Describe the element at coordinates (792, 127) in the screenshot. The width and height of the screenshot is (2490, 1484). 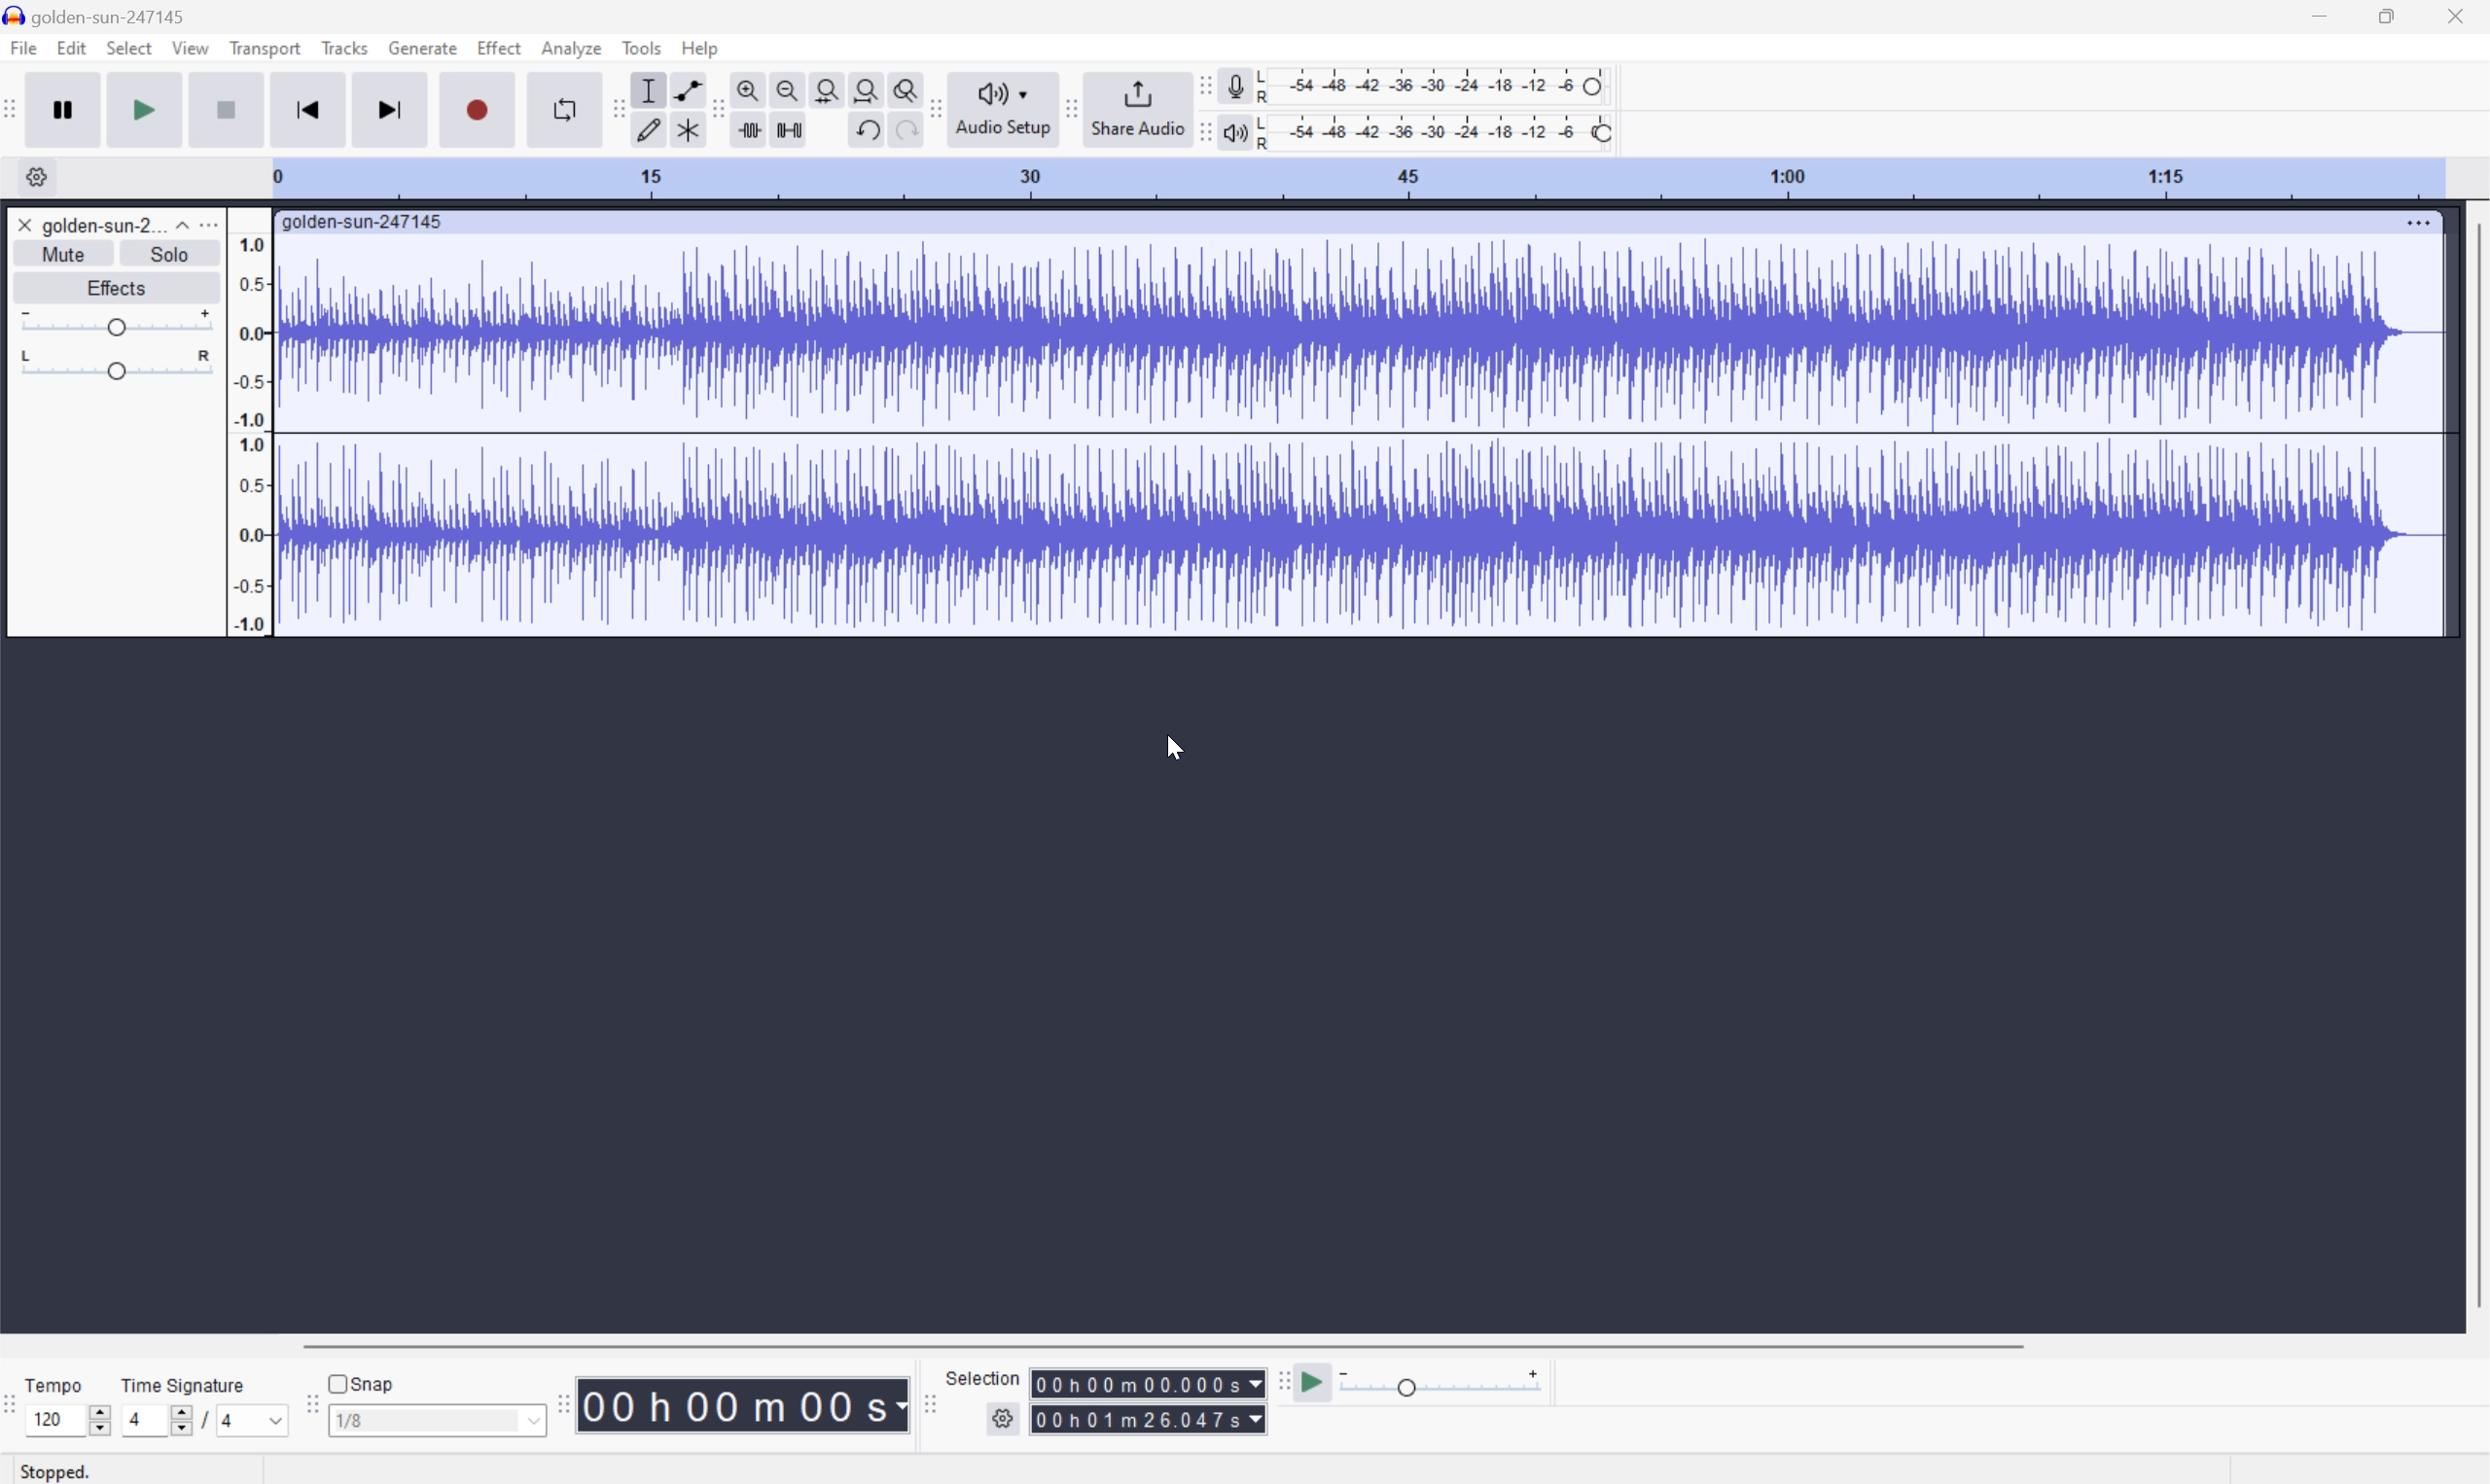
I see `Silence audio selection` at that location.